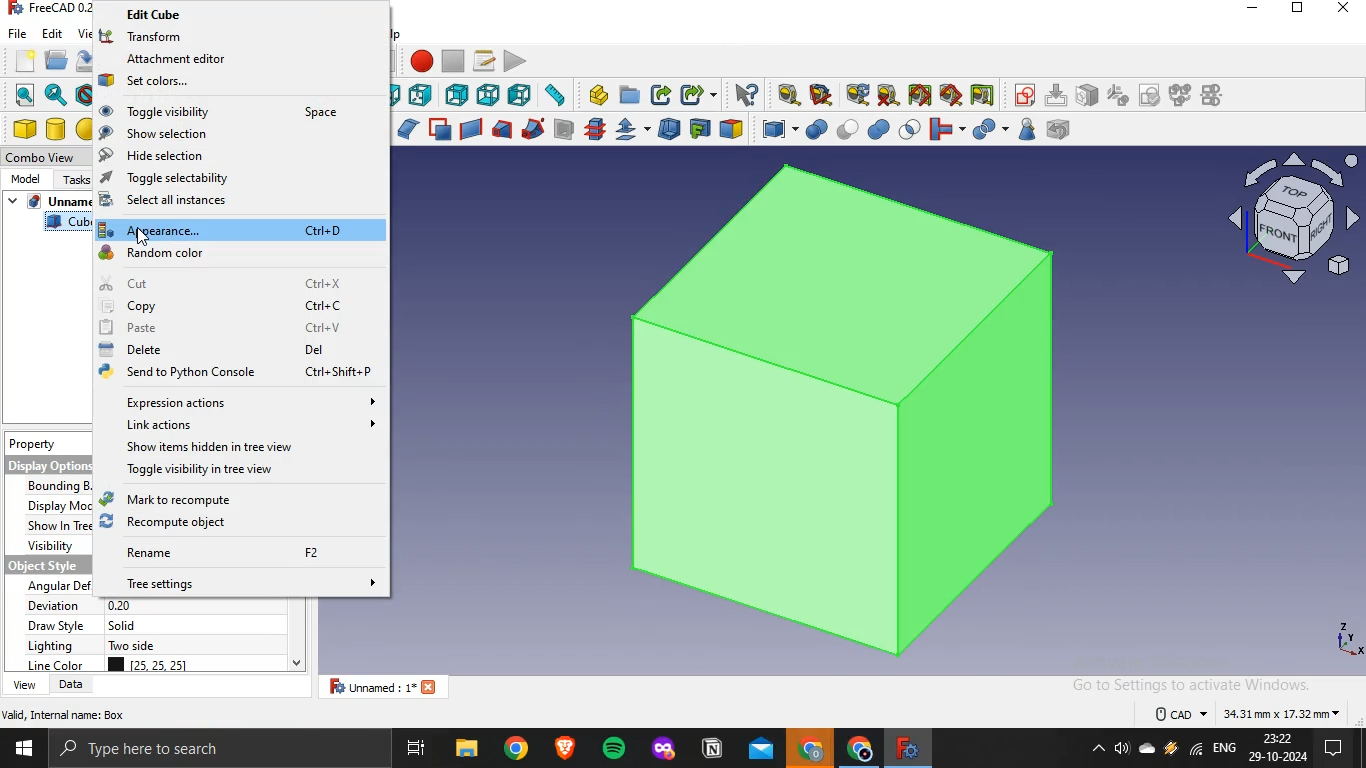 The image size is (1366, 768). What do you see at coordinates (24, 95) in the screenshot?
I see `fit all` at bounding box center [24, 95].